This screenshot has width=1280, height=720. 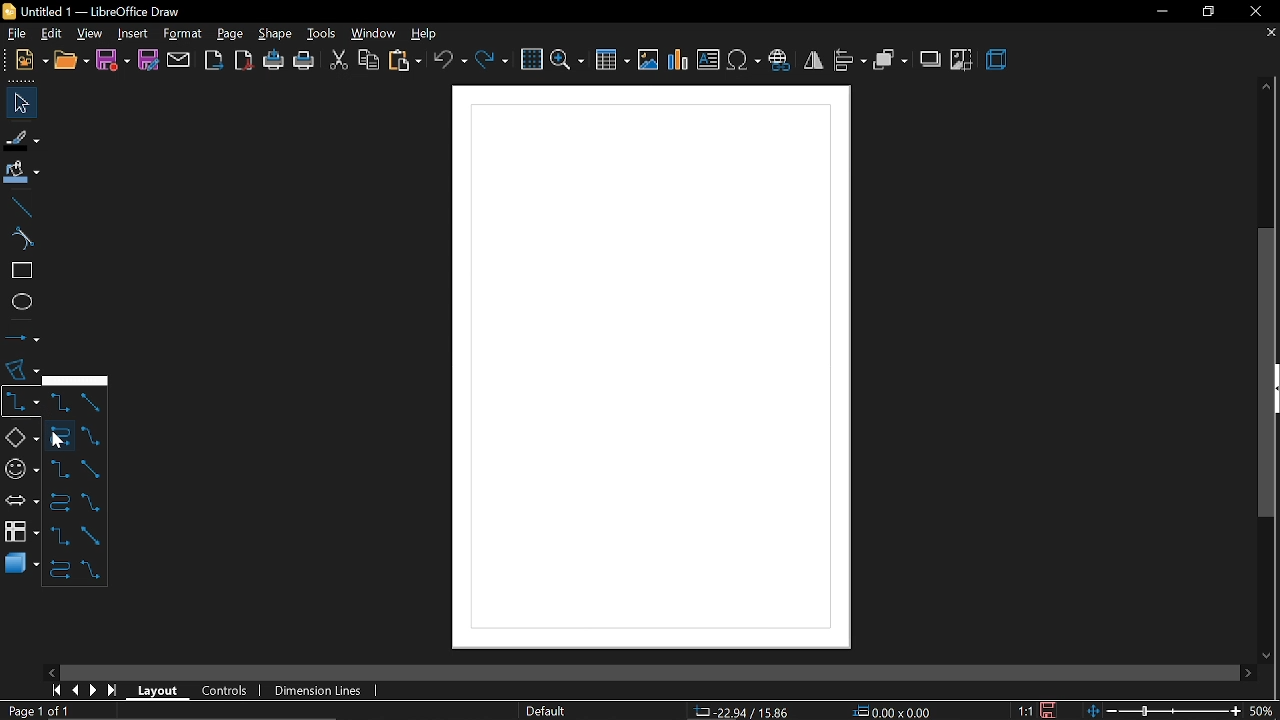 I want to click on 1:1, so click(x=1027, y=711).